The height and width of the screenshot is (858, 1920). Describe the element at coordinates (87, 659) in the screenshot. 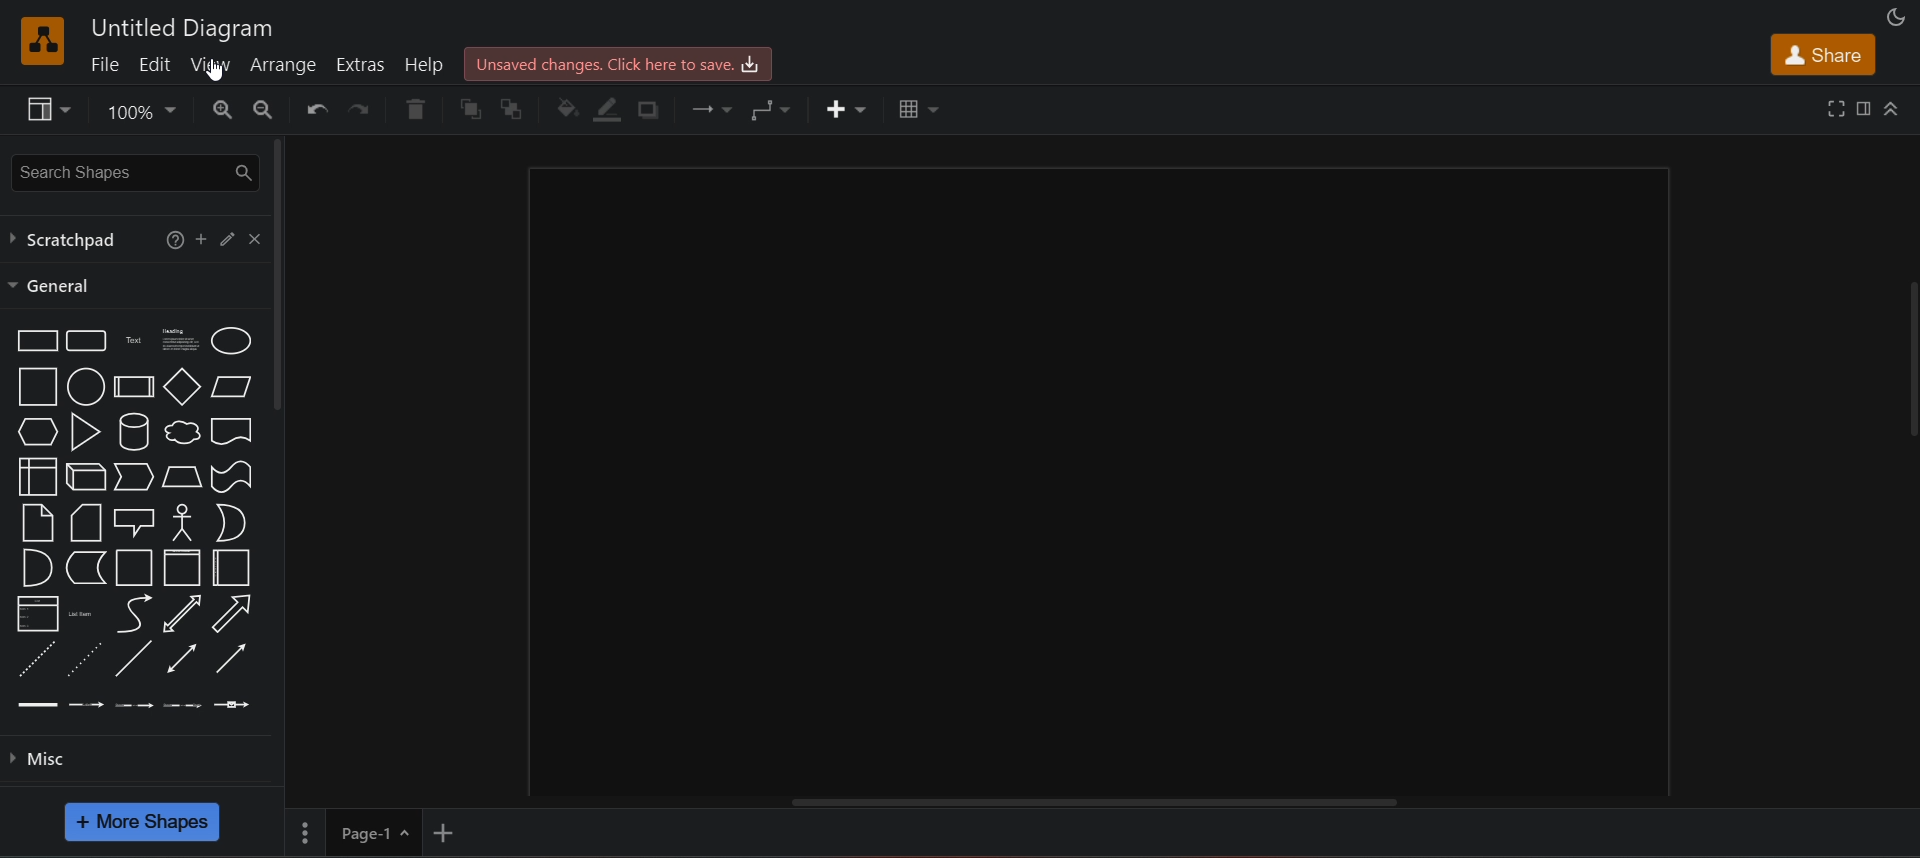

I see `dotted line` at that location.